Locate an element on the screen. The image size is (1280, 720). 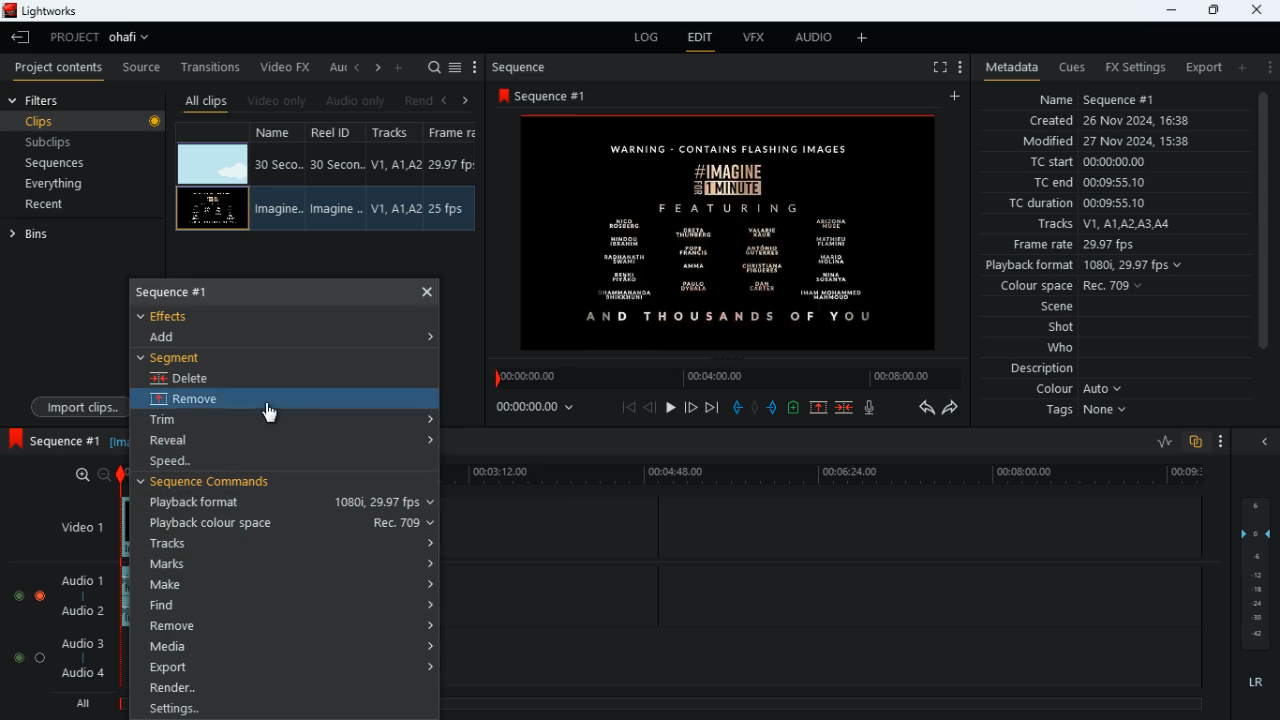
name is located at coordinates (277, 177).